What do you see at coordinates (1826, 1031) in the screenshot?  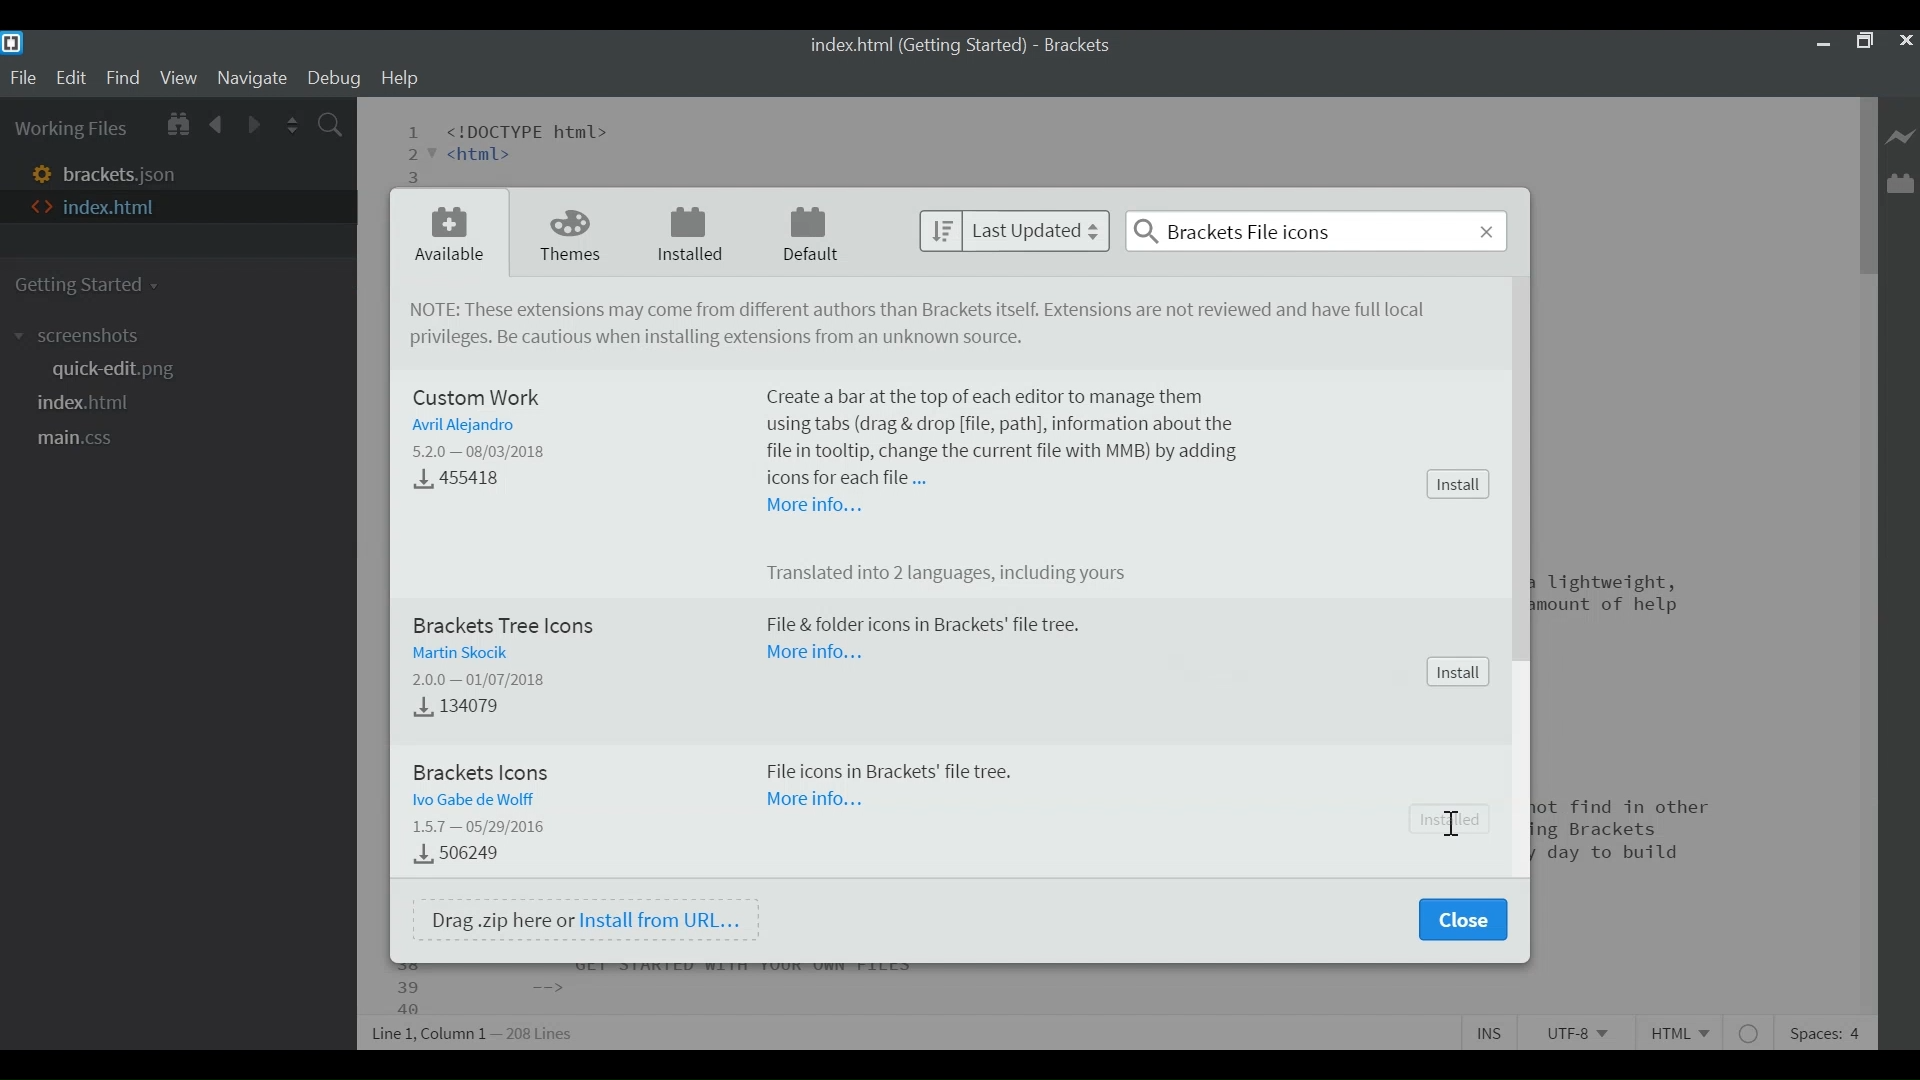 I see `Spaces` at bounding box center [1826, 1031].